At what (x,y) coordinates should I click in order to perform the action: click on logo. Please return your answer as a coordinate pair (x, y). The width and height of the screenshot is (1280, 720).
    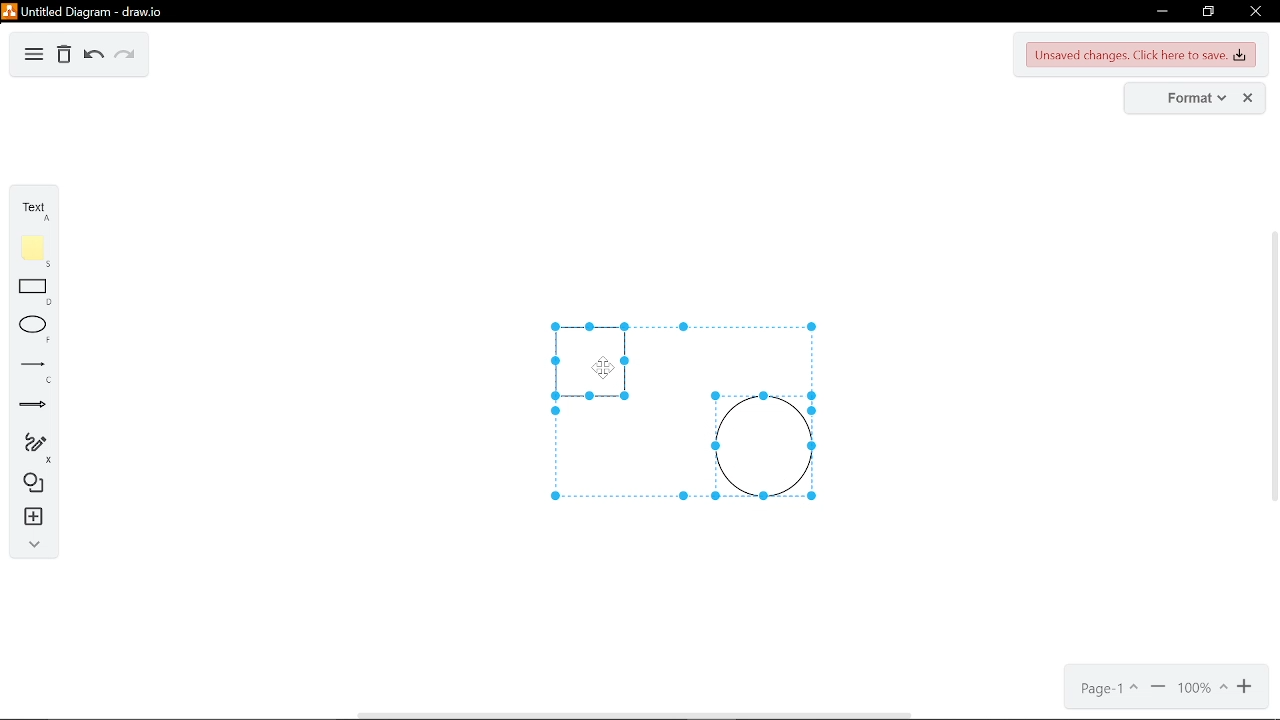
    Looking at the image, I should click on (9, 11).